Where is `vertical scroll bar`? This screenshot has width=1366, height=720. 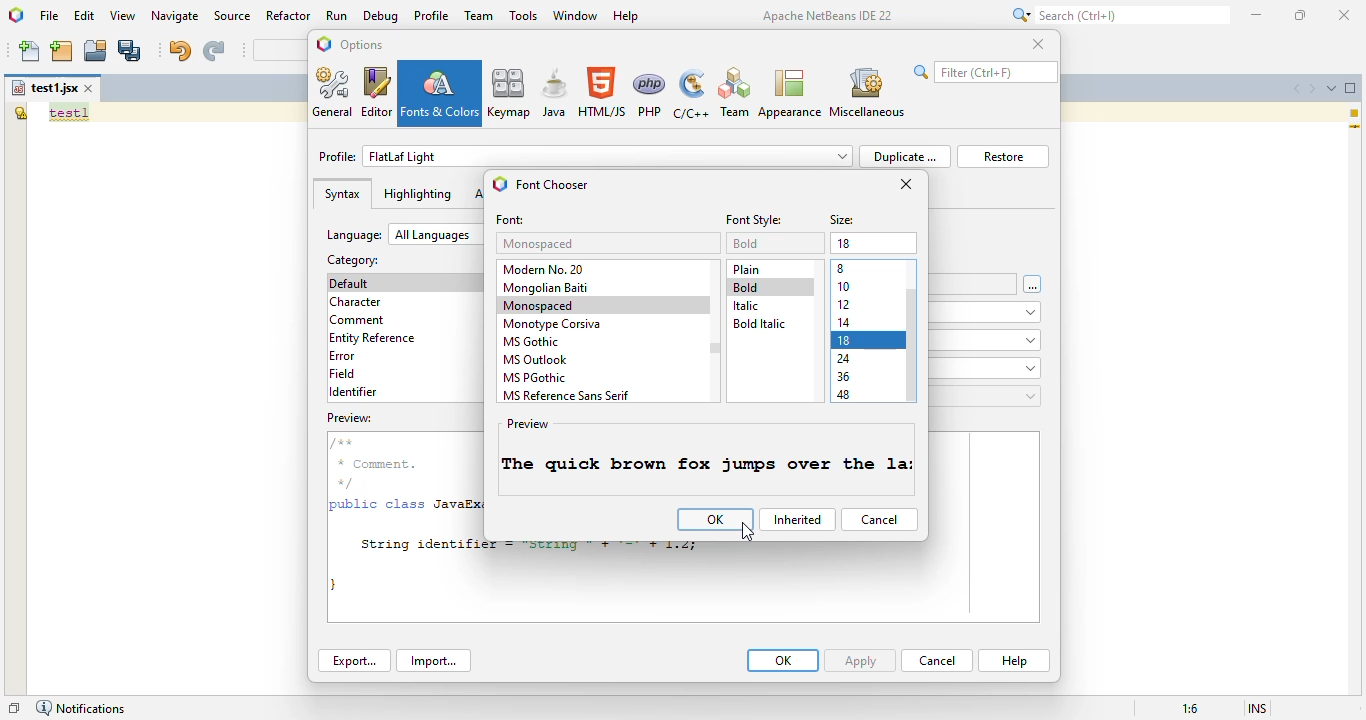
vertical scroll bar is located at coordinates (913, 346).